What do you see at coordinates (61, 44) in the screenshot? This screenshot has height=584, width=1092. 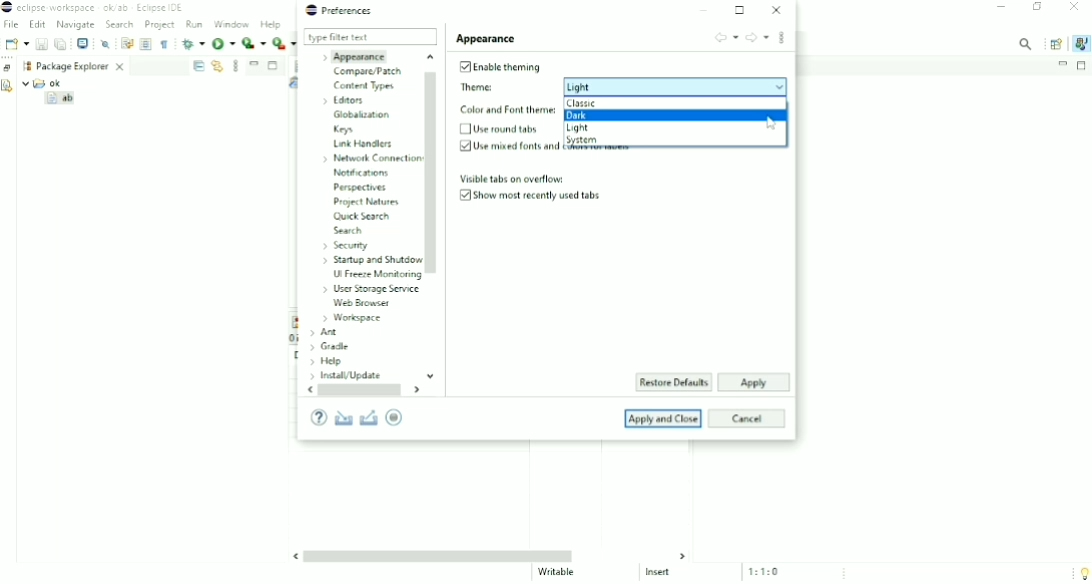 I see `Save All` at bounding box center [61, 44].